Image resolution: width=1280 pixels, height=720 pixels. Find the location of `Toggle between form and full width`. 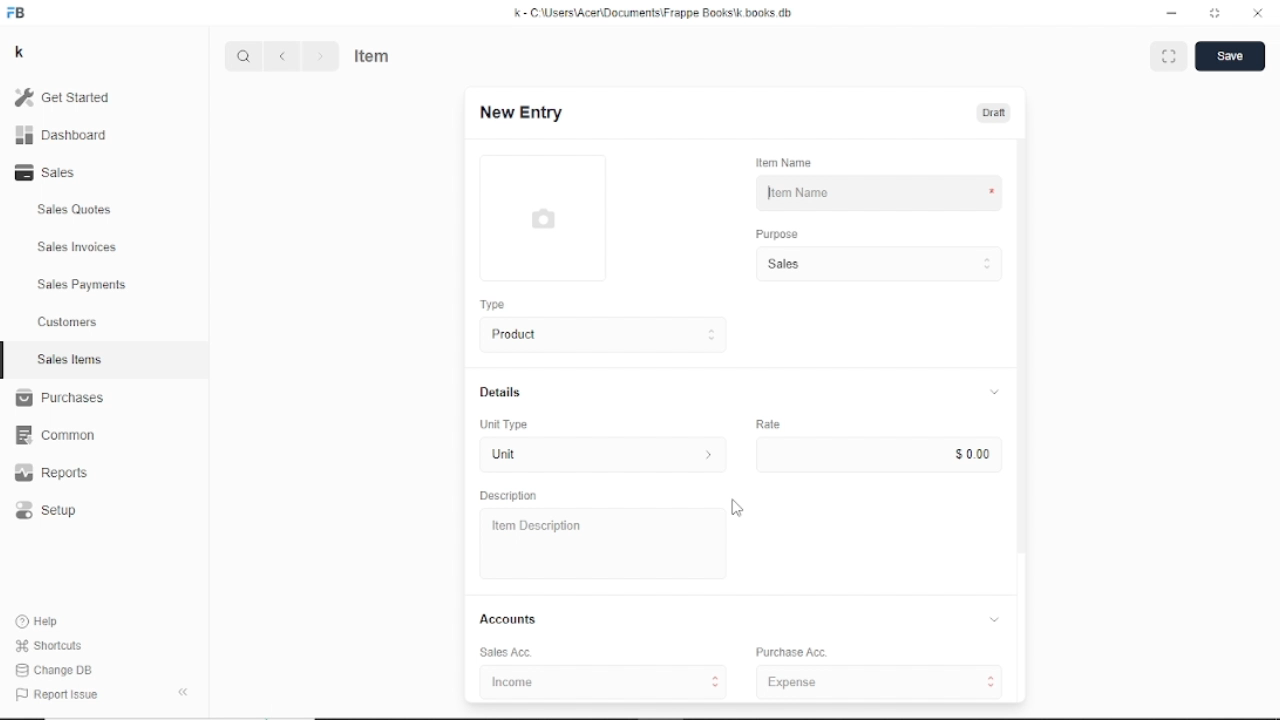

Toggle between form and full width is located at coordinates (1215, 12).